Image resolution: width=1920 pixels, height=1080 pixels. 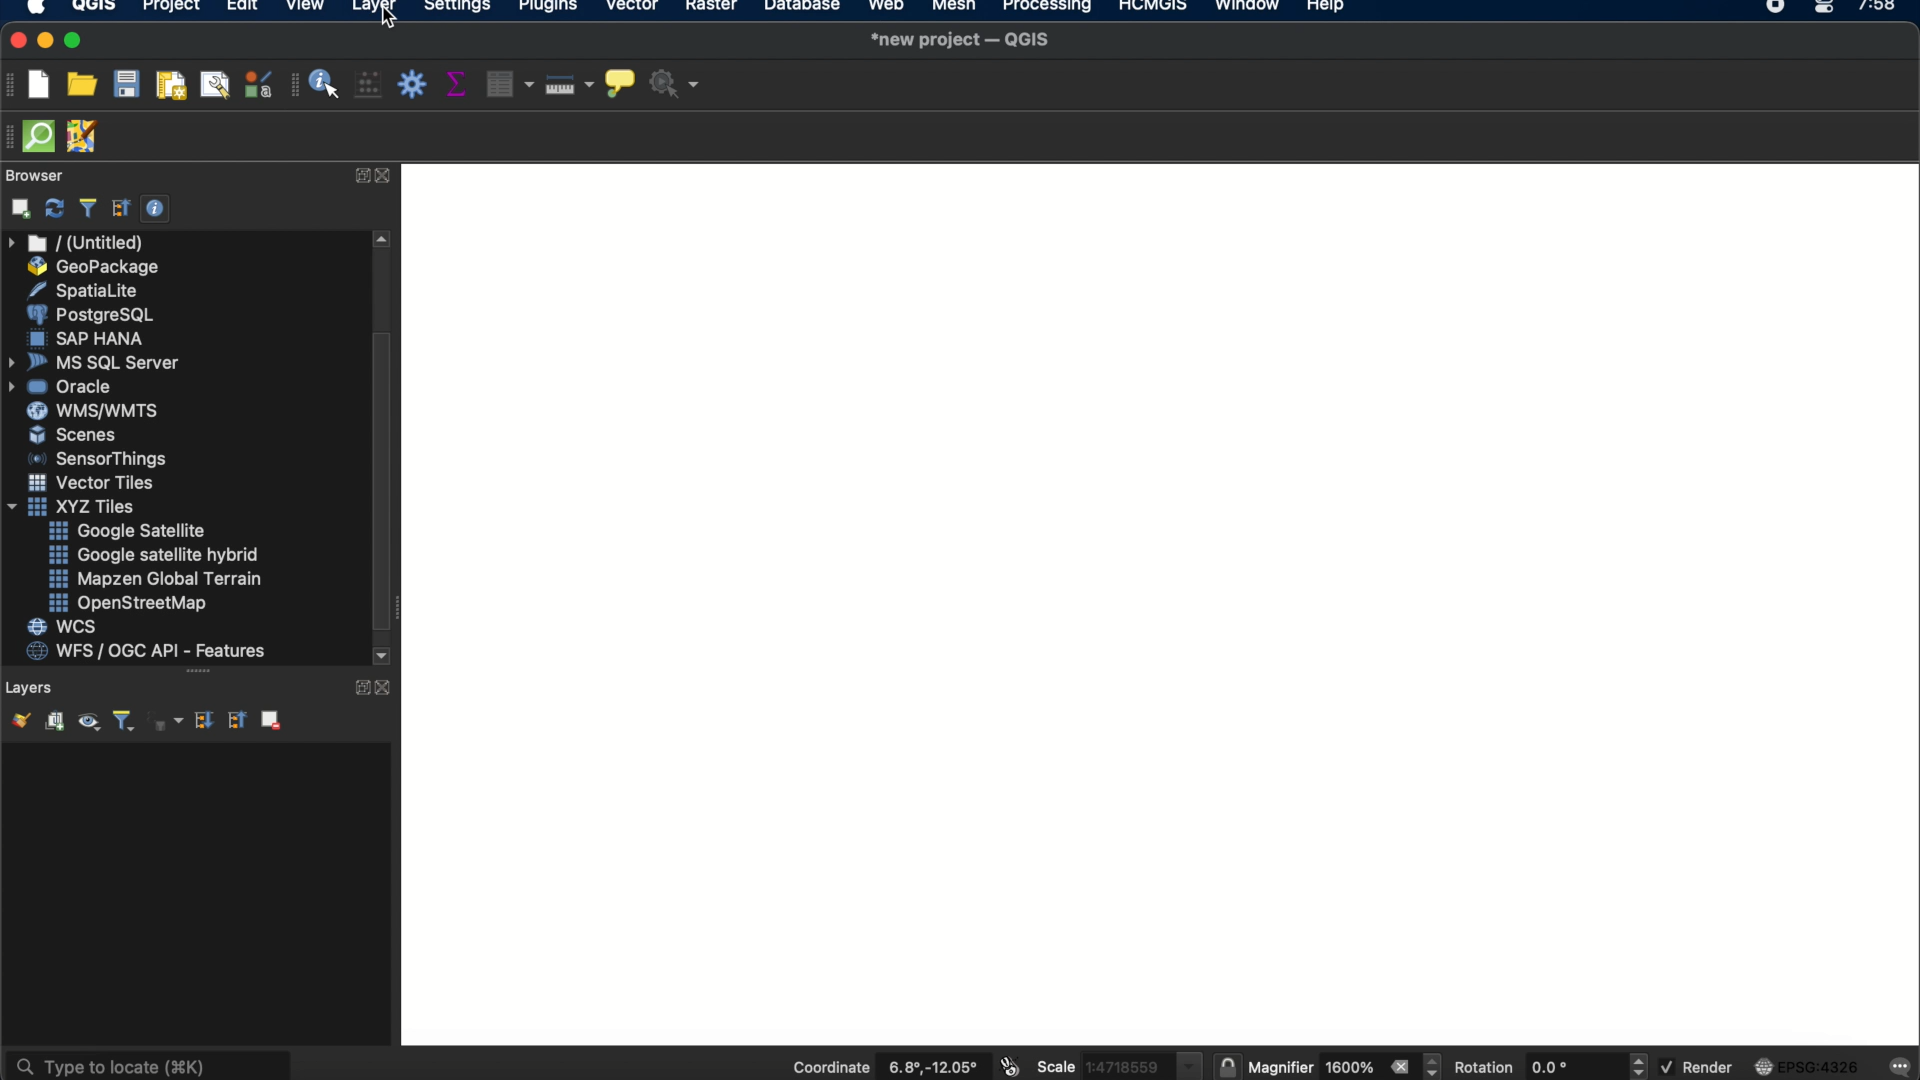 What do you see at coordinates (87, 290) in the screenshot?
I see `spatiallite` at bounding box center [87, 290].